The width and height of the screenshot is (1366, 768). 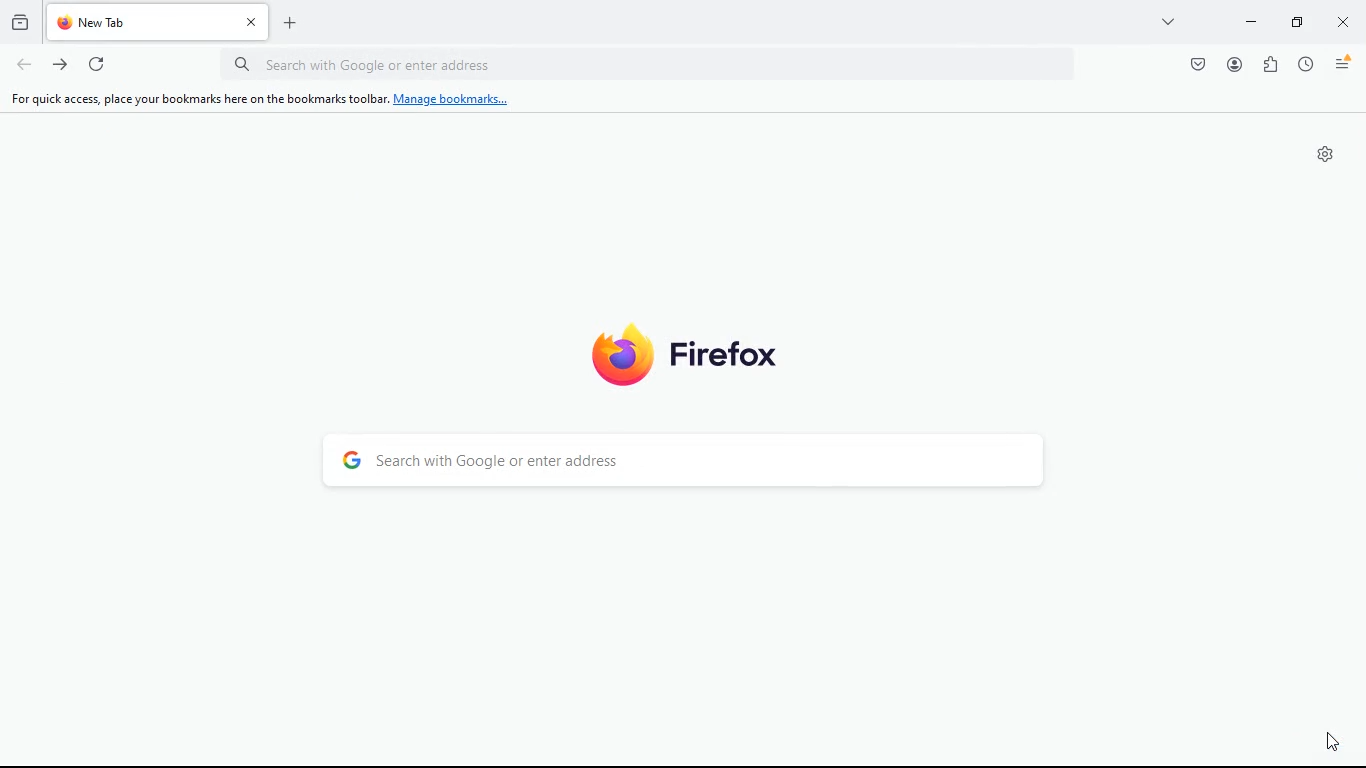 What do you see at coordinates (291, 25) in the screenshot?
I see `add tab` at bounding box center [291, 25].